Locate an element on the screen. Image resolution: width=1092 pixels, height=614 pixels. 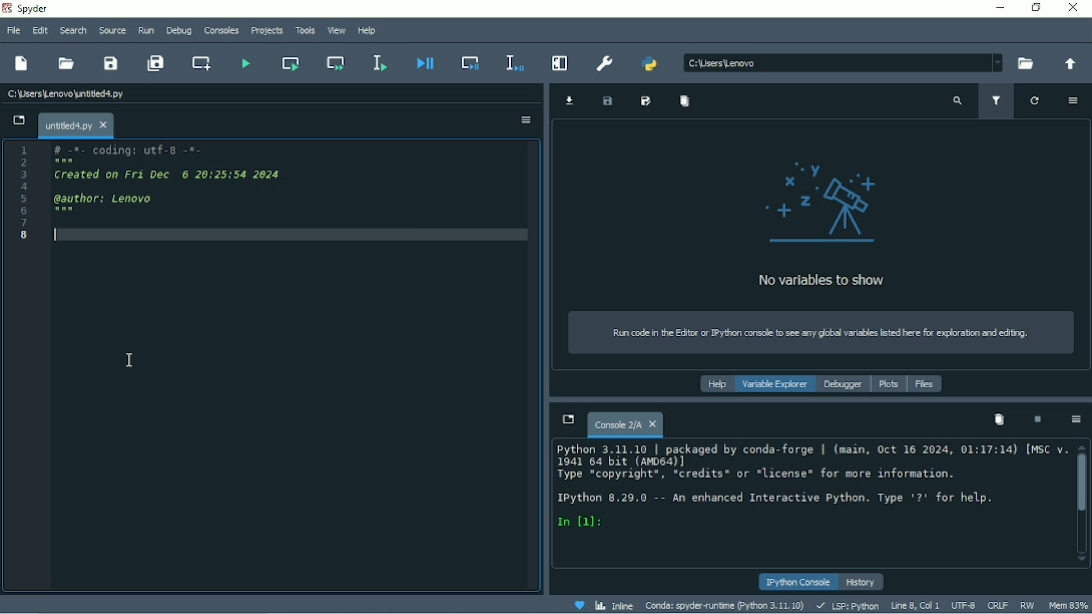
Debug selection or current line is located at coordinates (514, 62).